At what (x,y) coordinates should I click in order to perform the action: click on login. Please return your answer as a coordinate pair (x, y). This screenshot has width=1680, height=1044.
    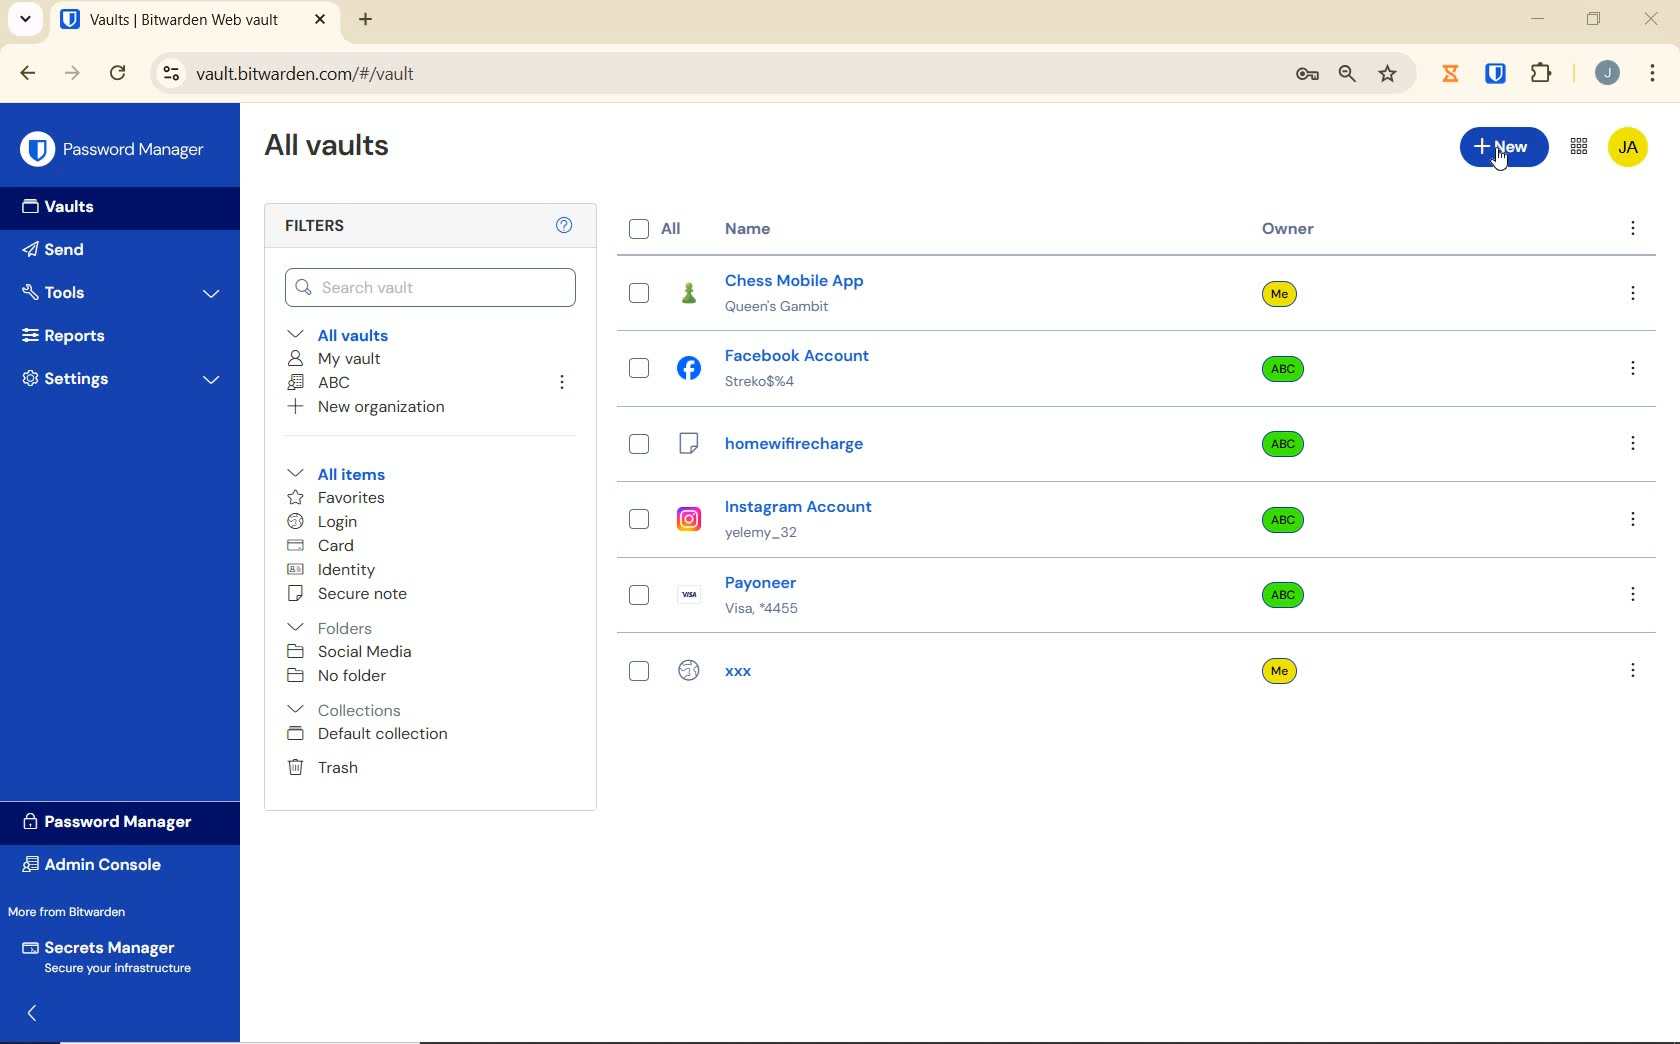
    Looking at the image, I should click on (334, 522).